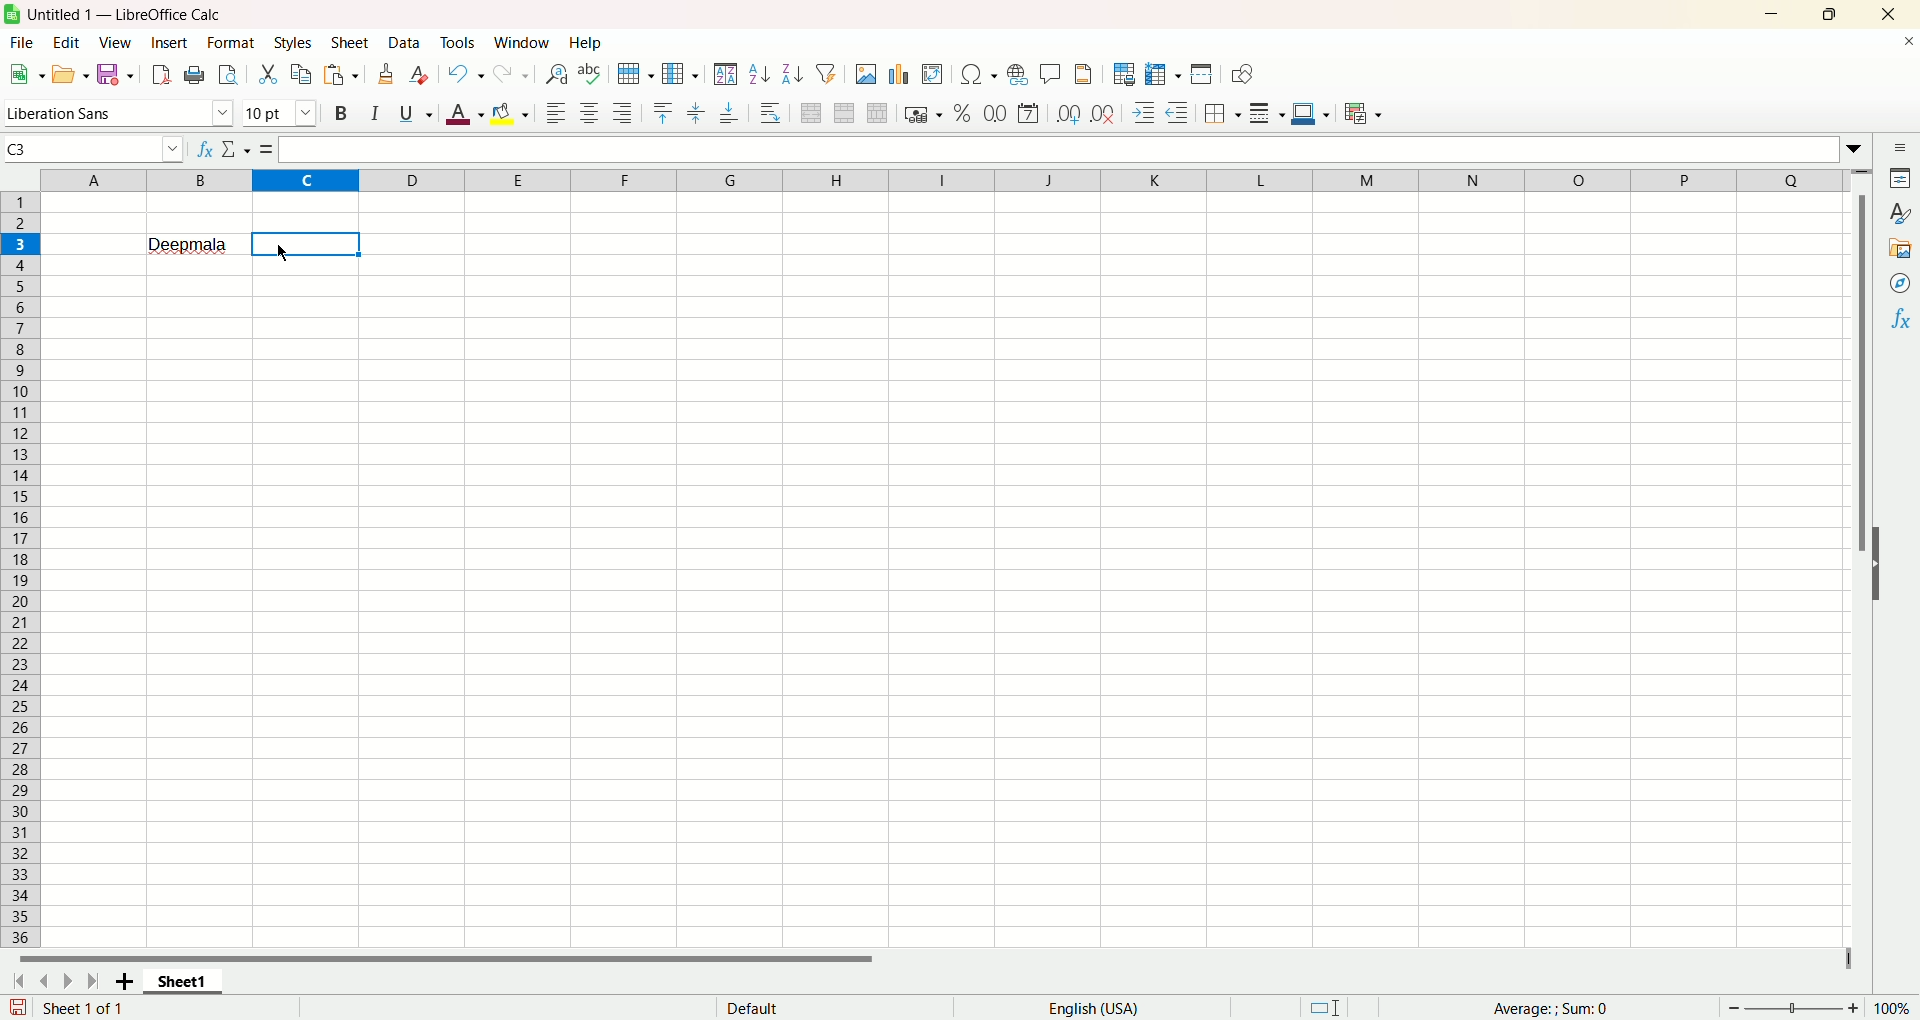 Image resolution: width=1920 pixels, height=1020 pixels. Describe the element at coordinates (1244, 75) in the screenshot. I see `Show draw fuctions` at that location.